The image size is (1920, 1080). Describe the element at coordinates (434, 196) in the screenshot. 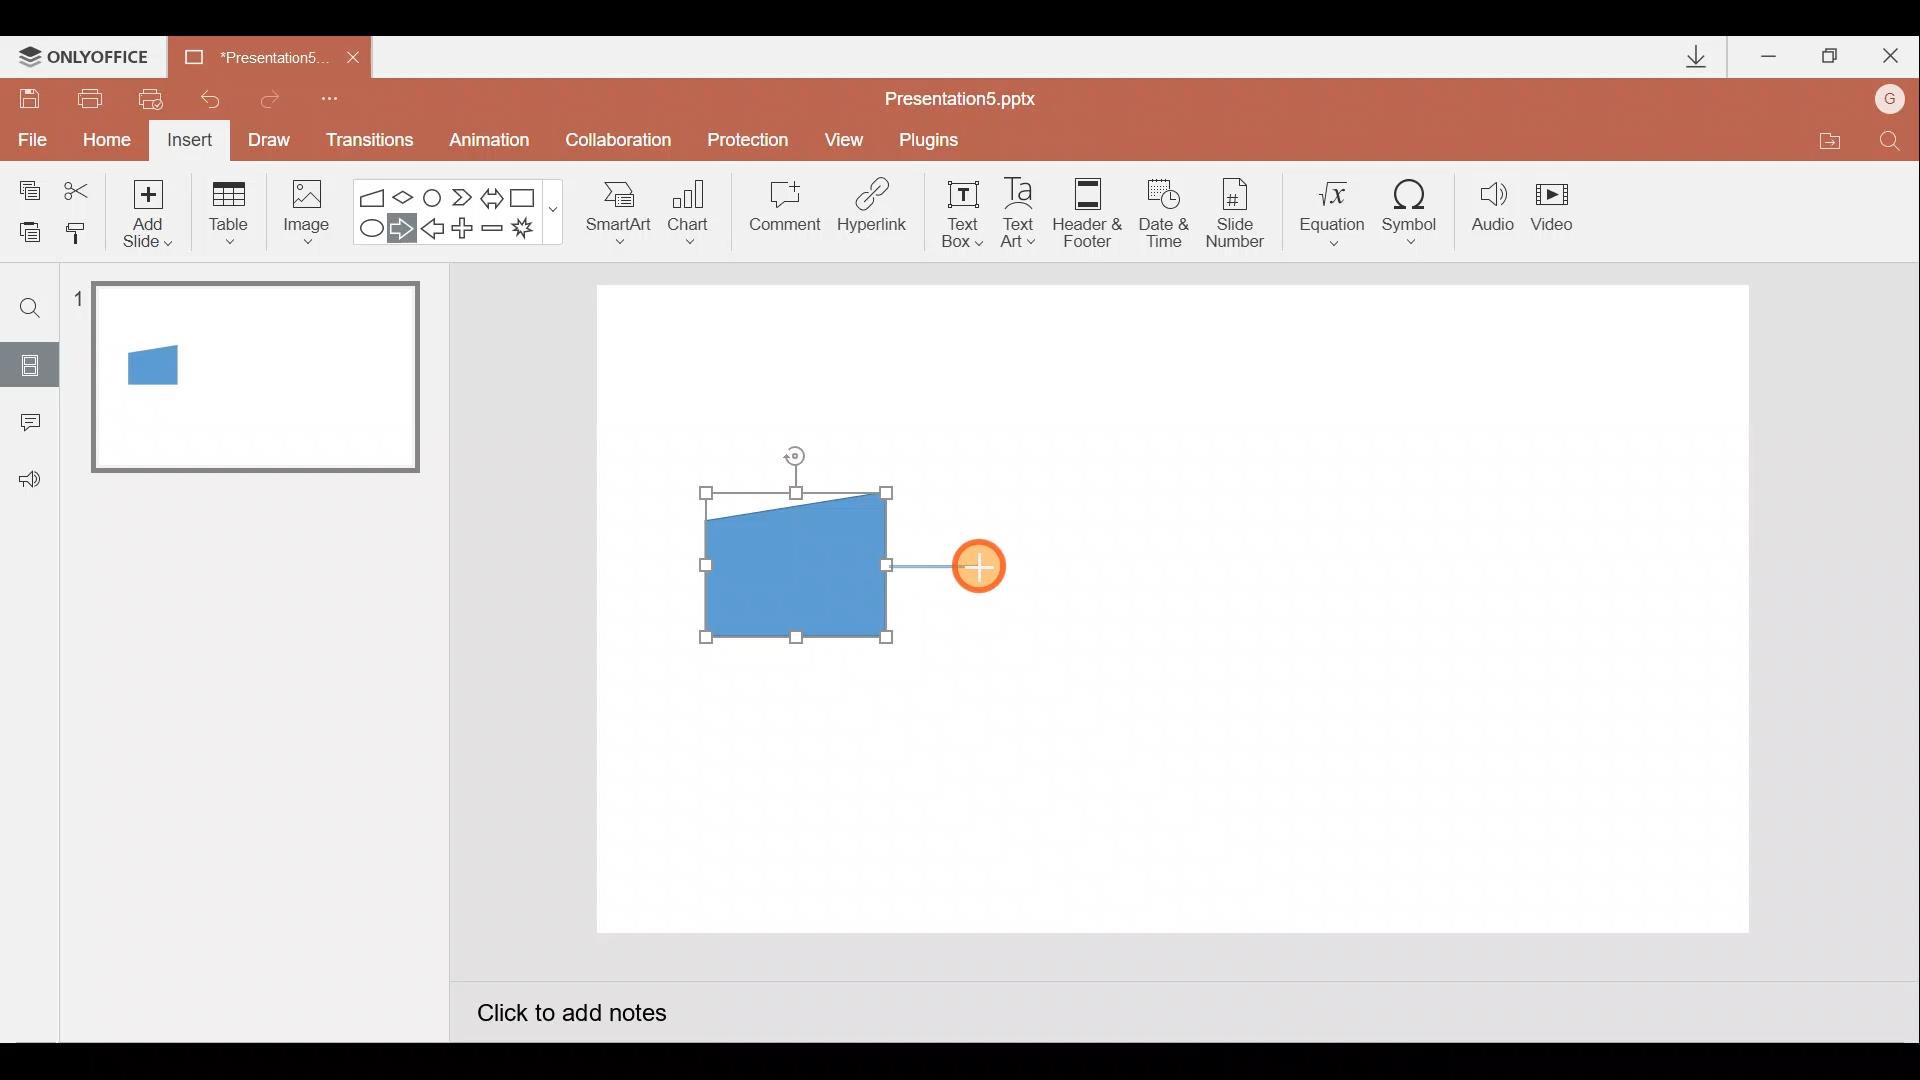

I see `Flowchart-connector` at that location.